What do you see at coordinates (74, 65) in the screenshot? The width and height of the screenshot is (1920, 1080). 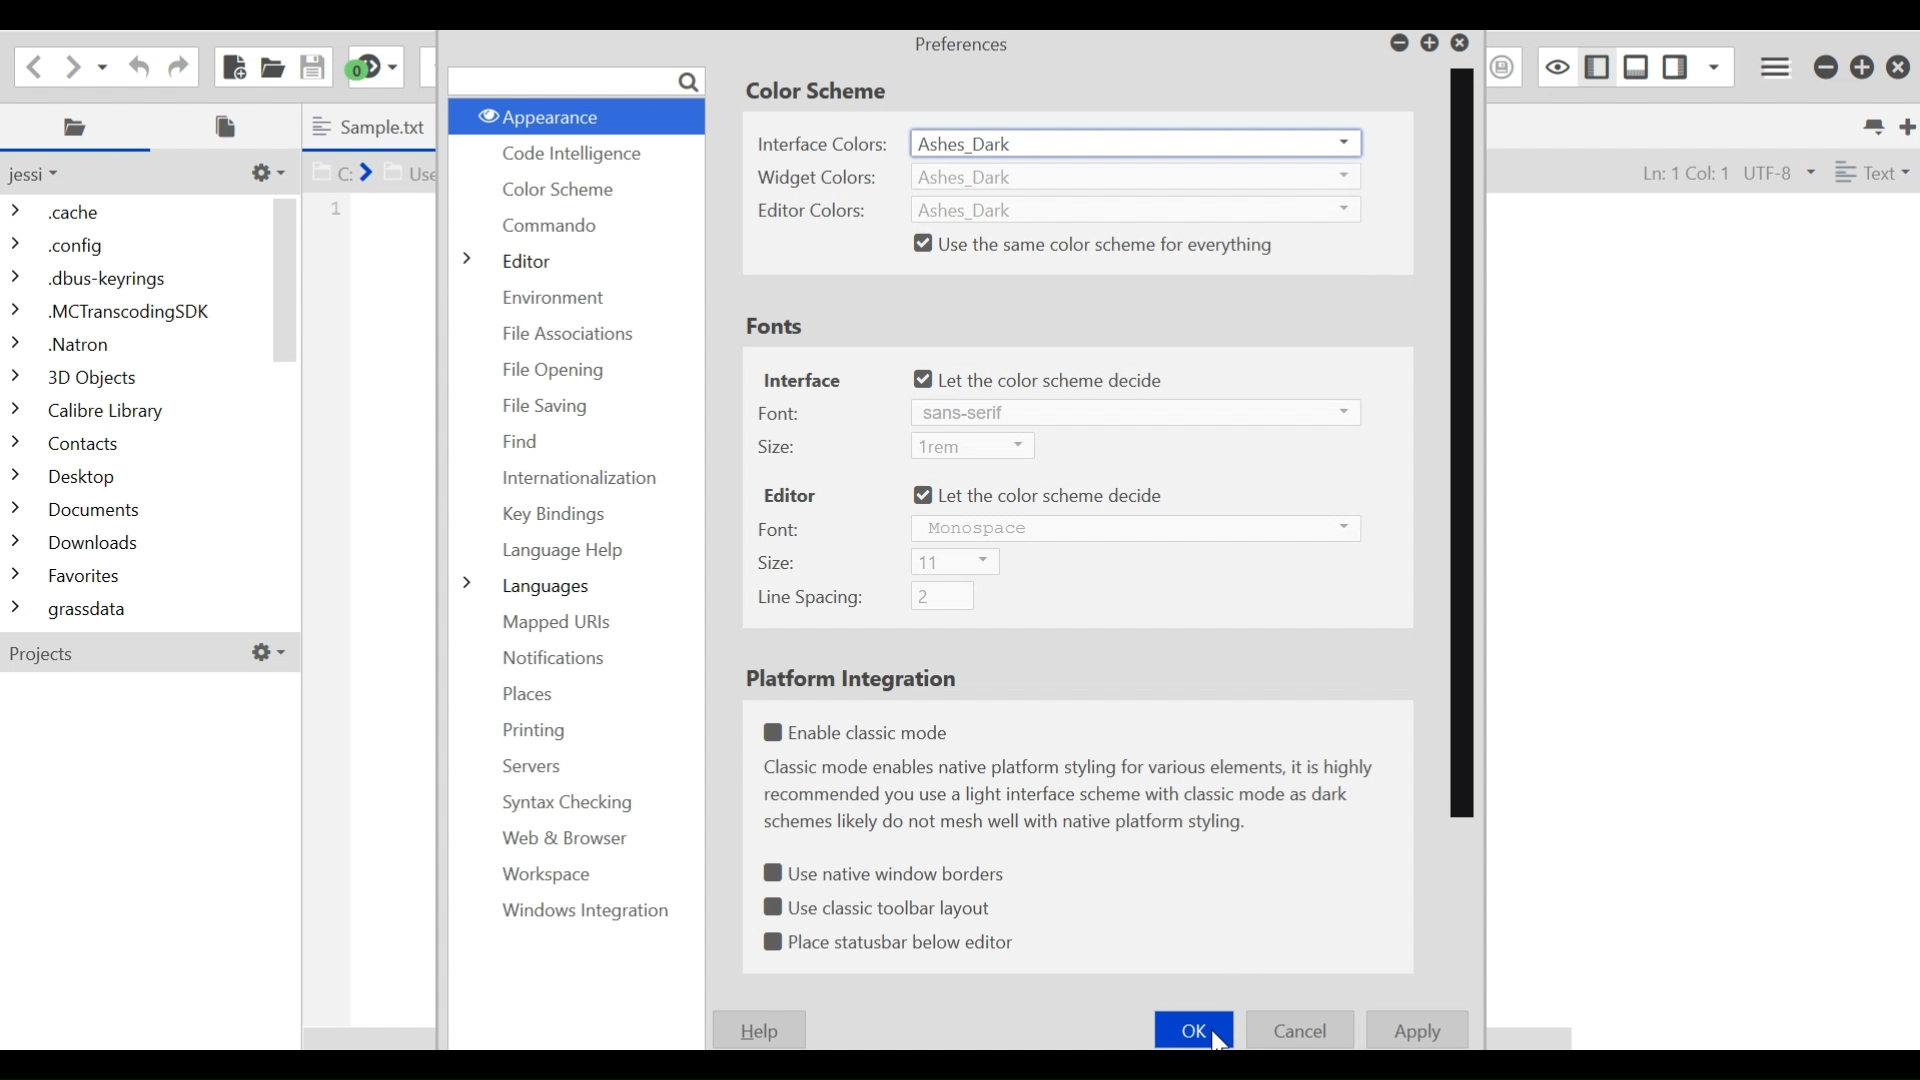 I see `Go forward one location` at bounding box center [74, 65].